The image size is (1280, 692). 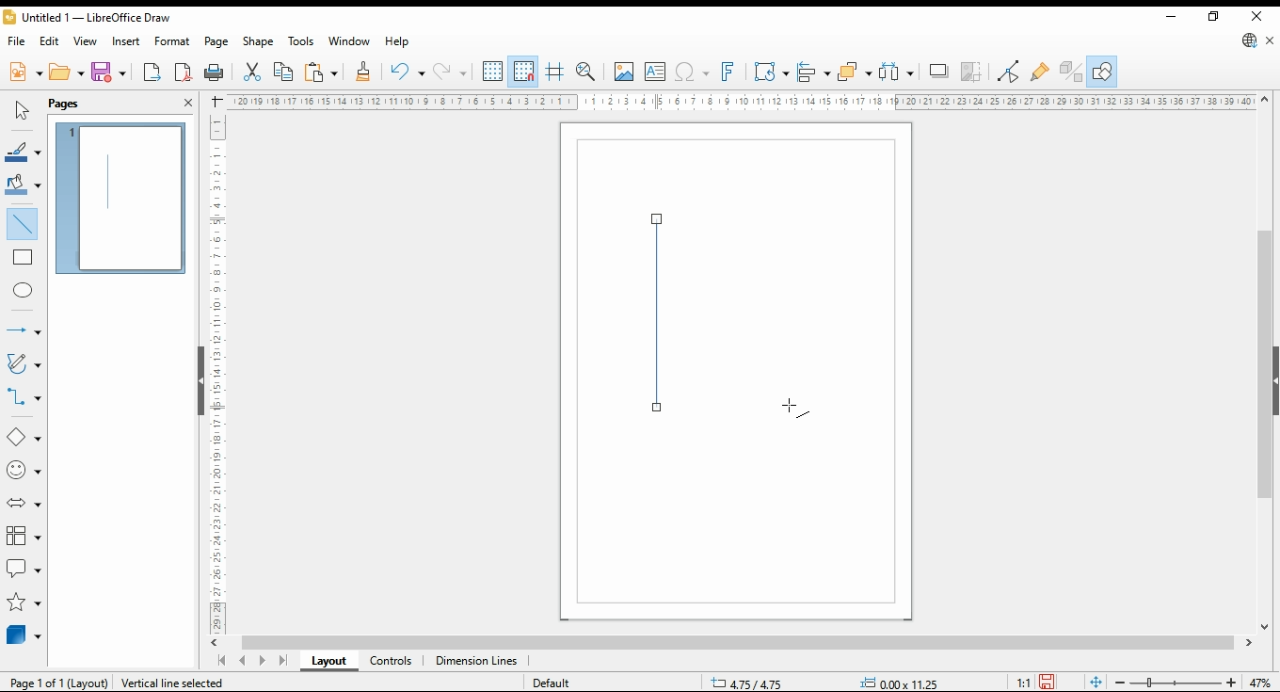 What do you see at coordinates (1071, 72) in the screenshot?
I see `toggle extrusions` at bounding box center [1071, 72].